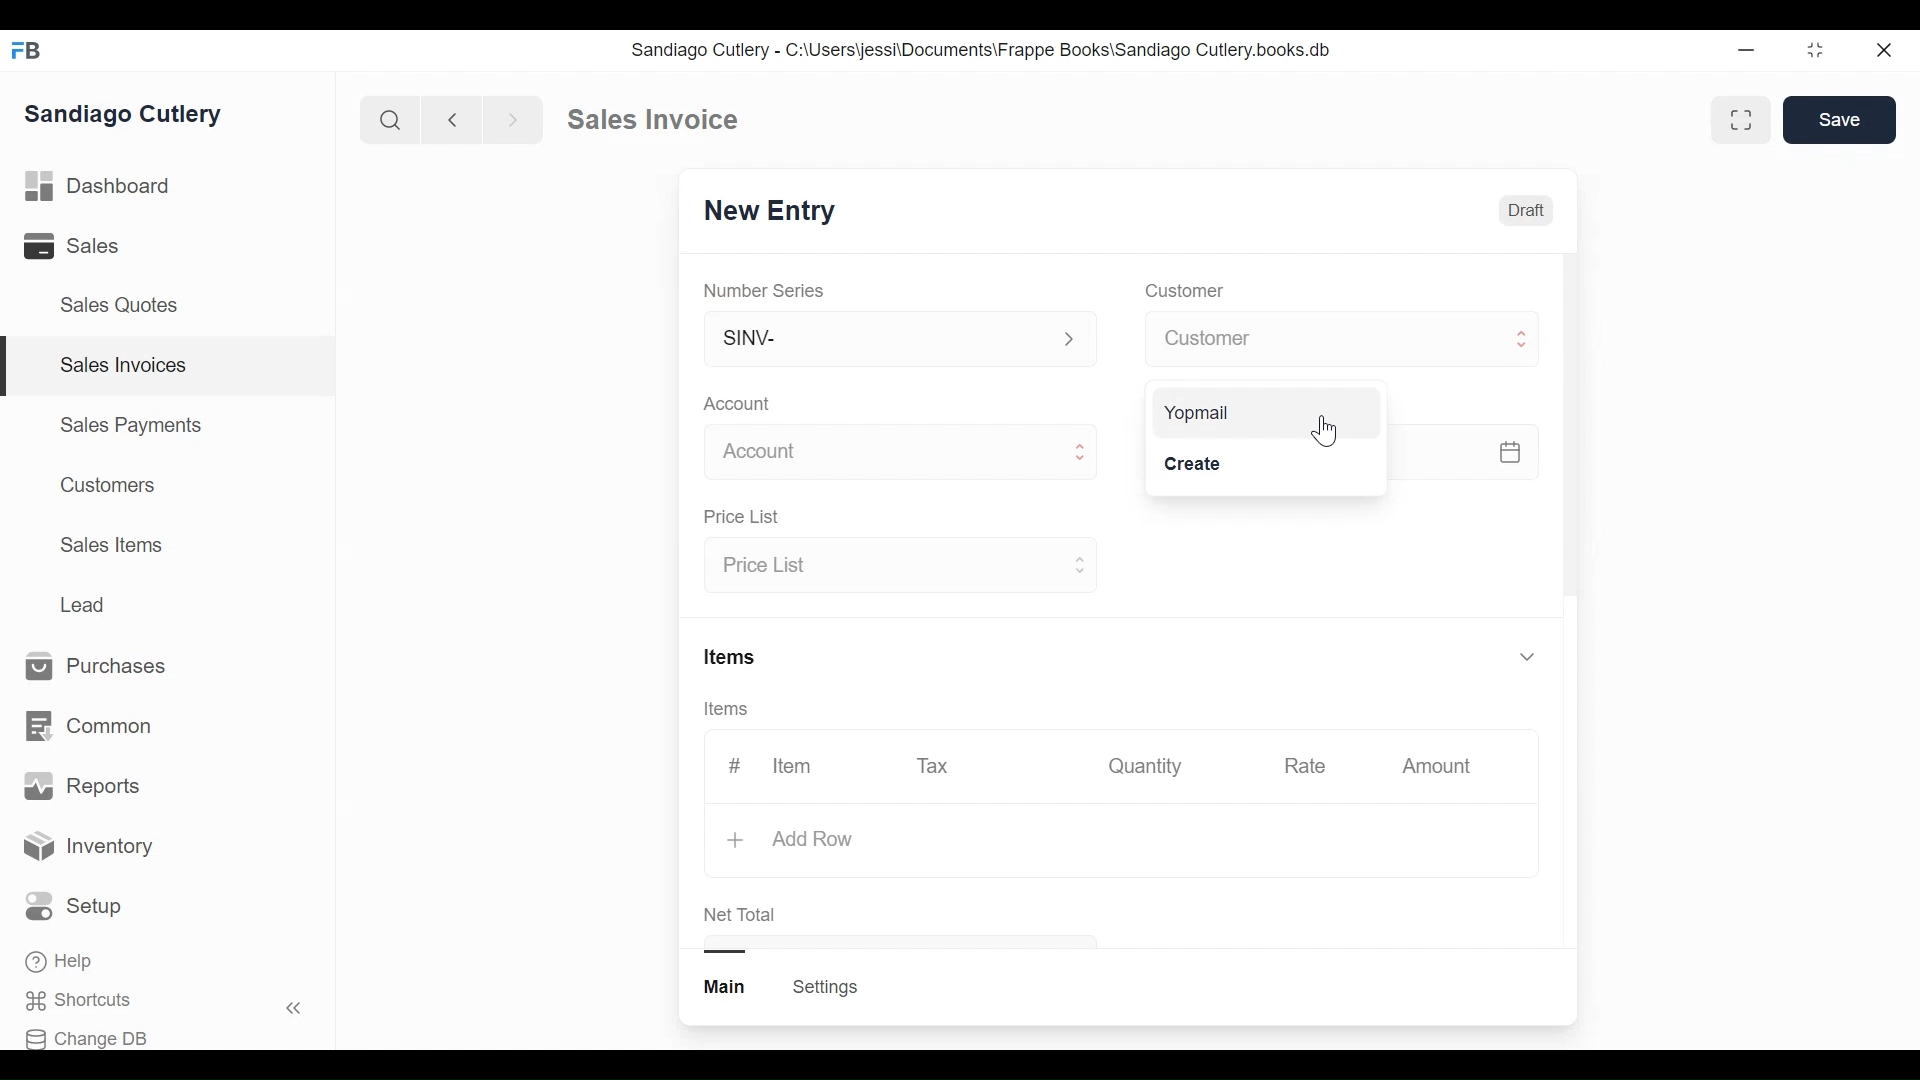 The image size is (1920, 1080). Describe the element at coordinates (87, 1039) in the screenshot. I see `Change DB` at that location.